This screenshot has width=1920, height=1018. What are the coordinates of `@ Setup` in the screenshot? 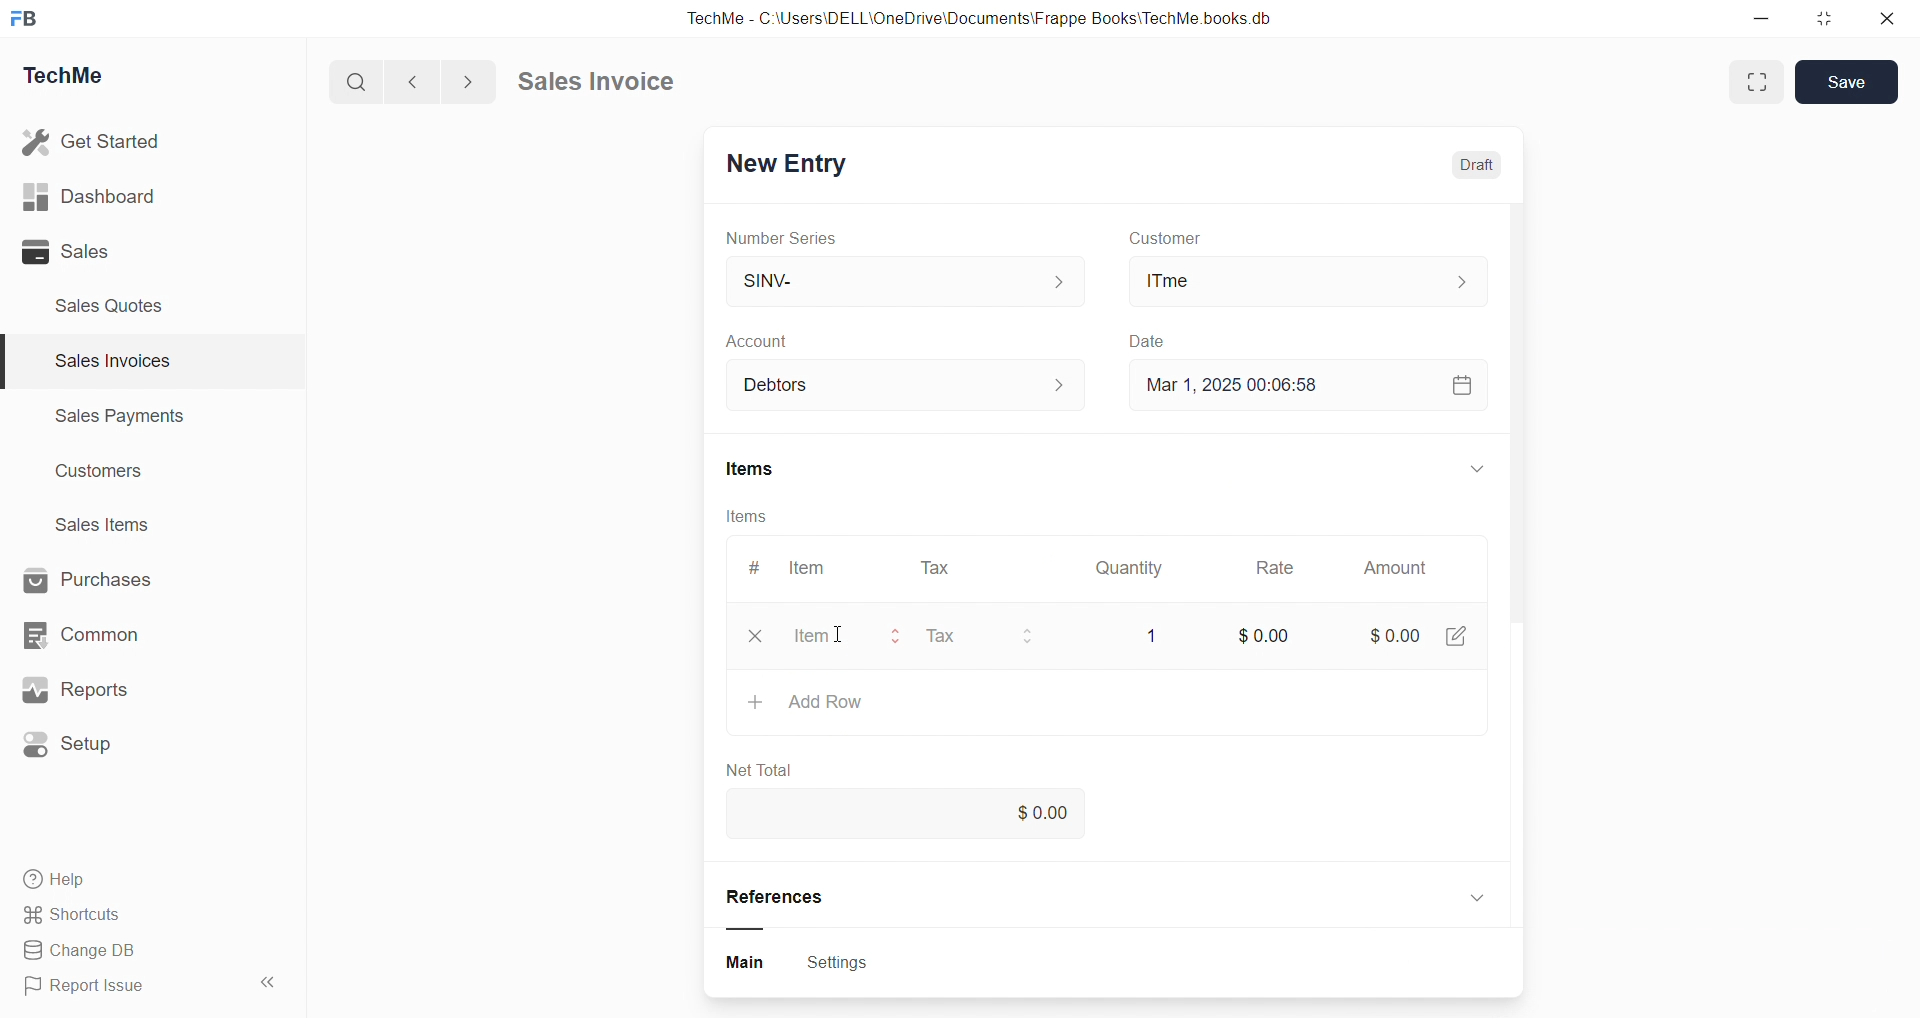 It's located at (79, 752).